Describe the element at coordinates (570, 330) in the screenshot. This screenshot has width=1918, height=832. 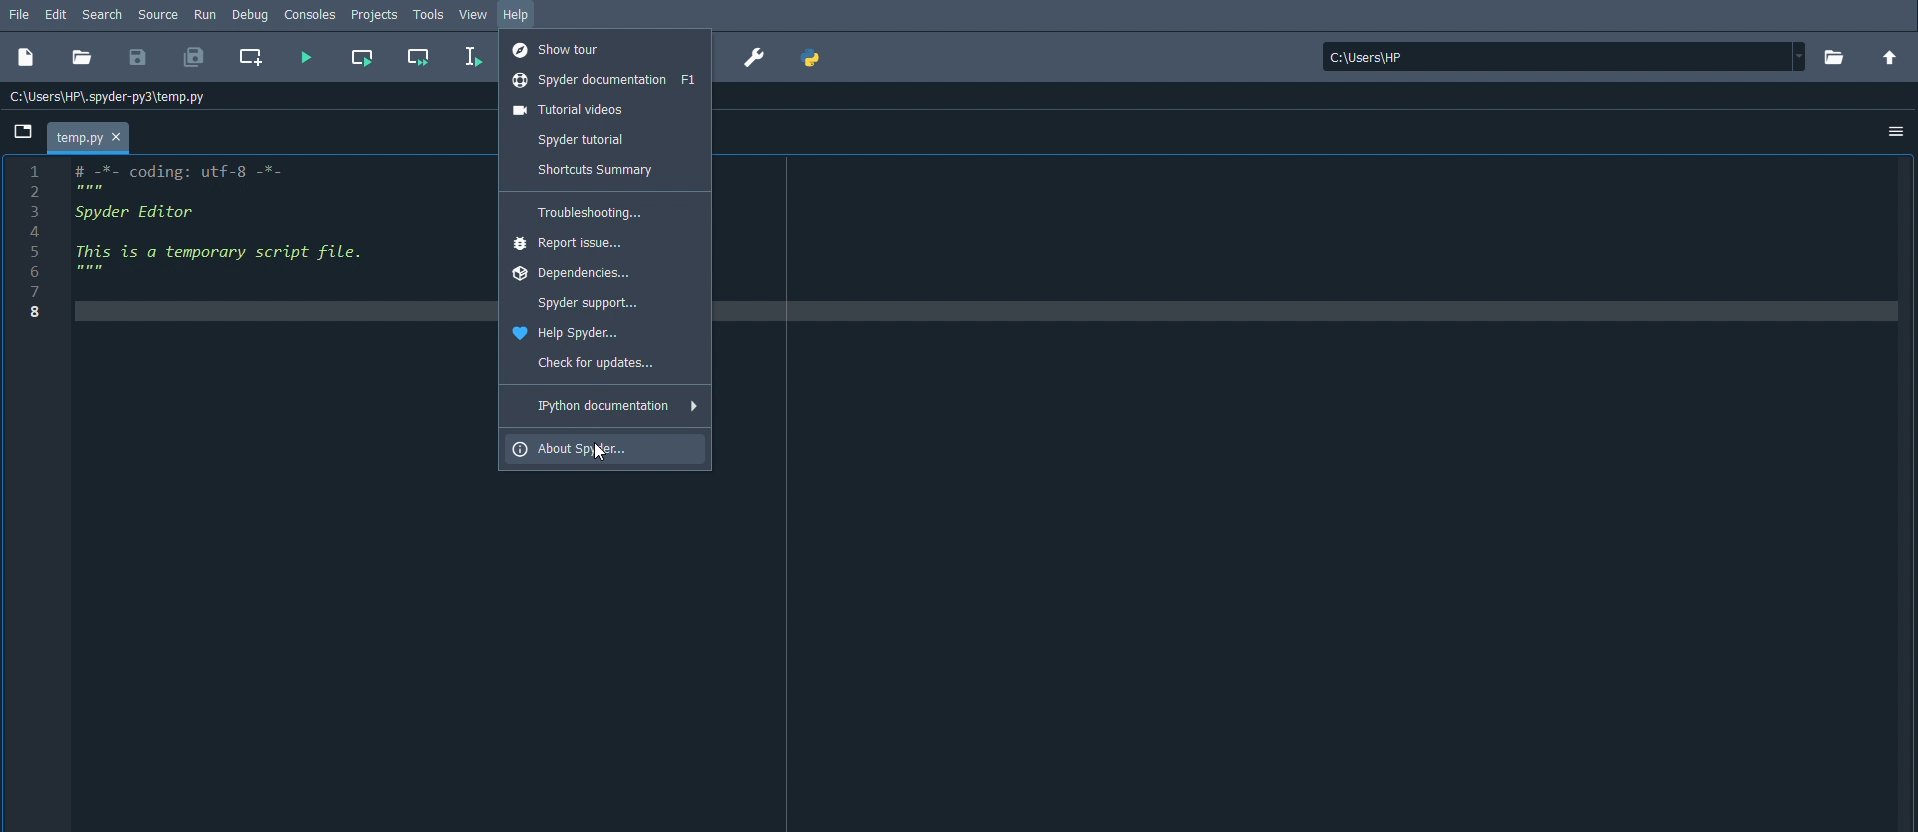
I see `Help Spyder` at that location.